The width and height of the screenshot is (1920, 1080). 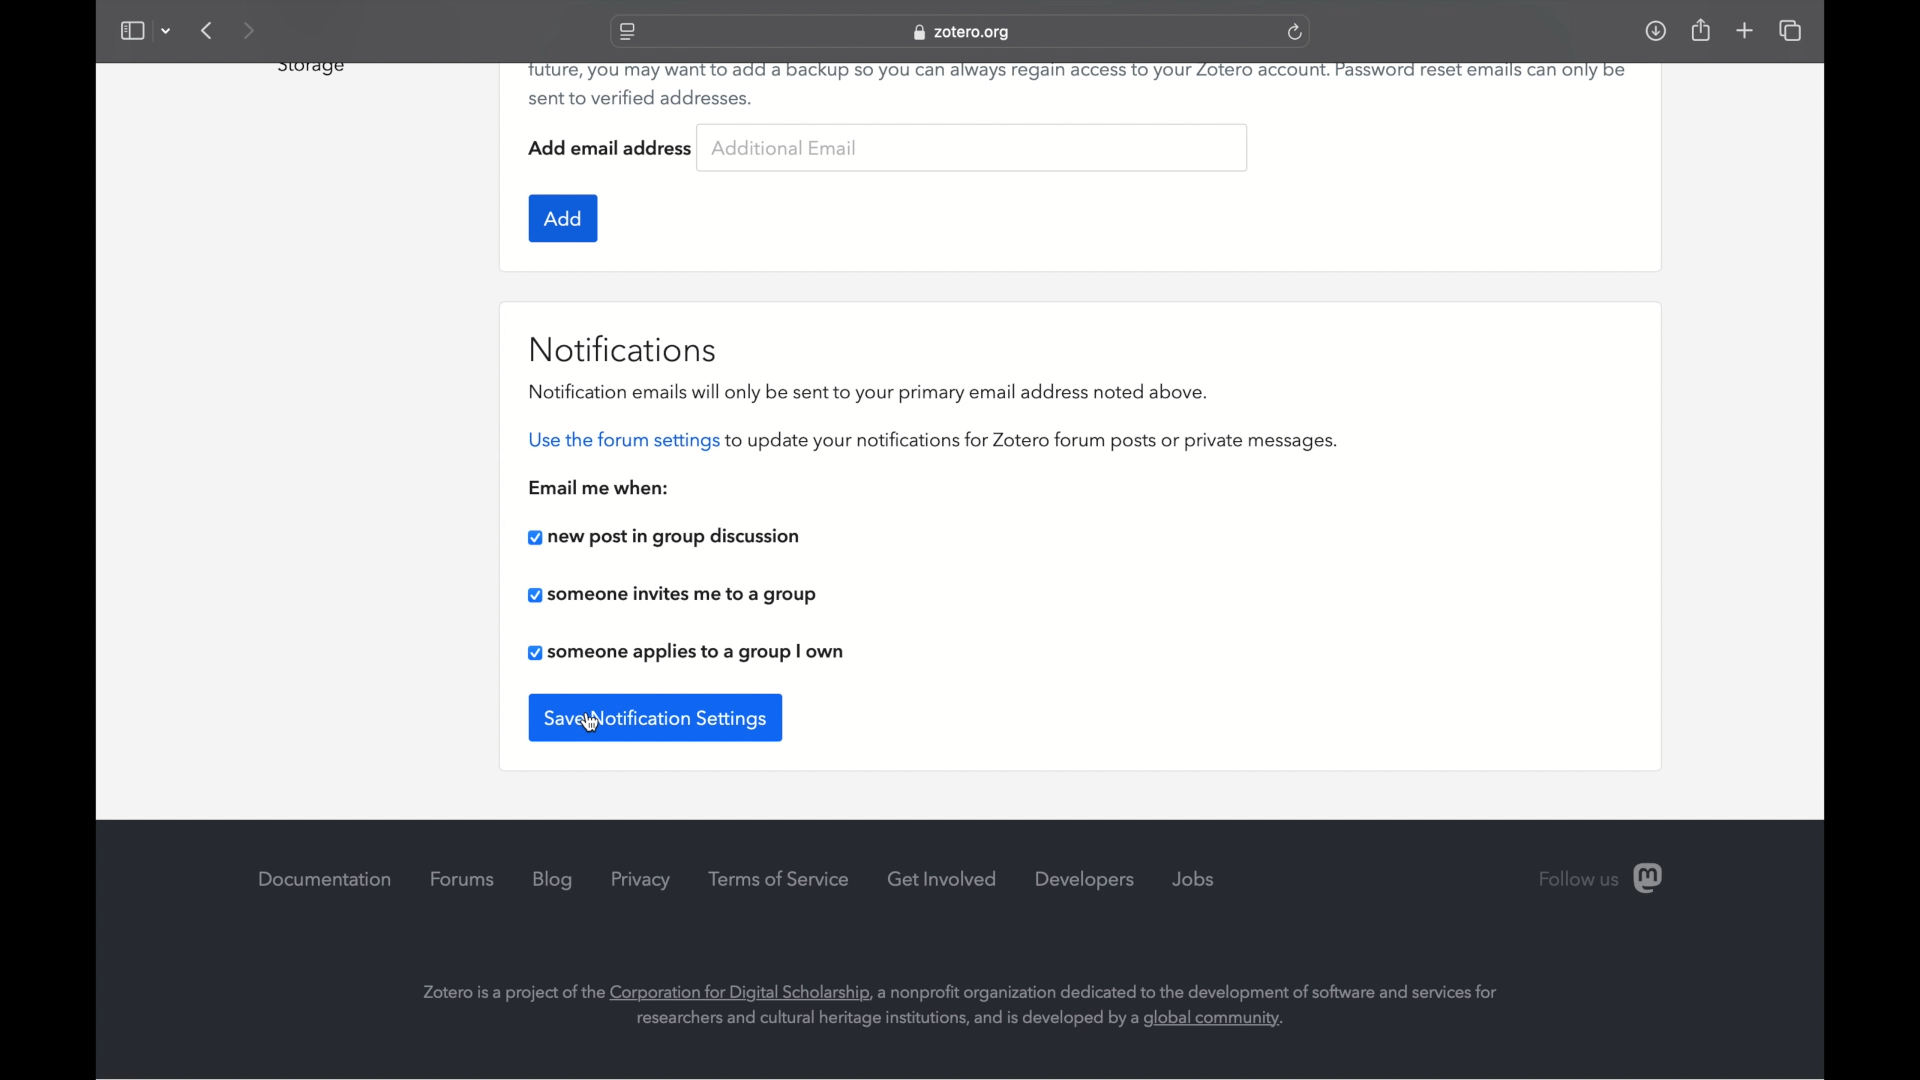 I want to click on website address, so click(x=962, y=33).